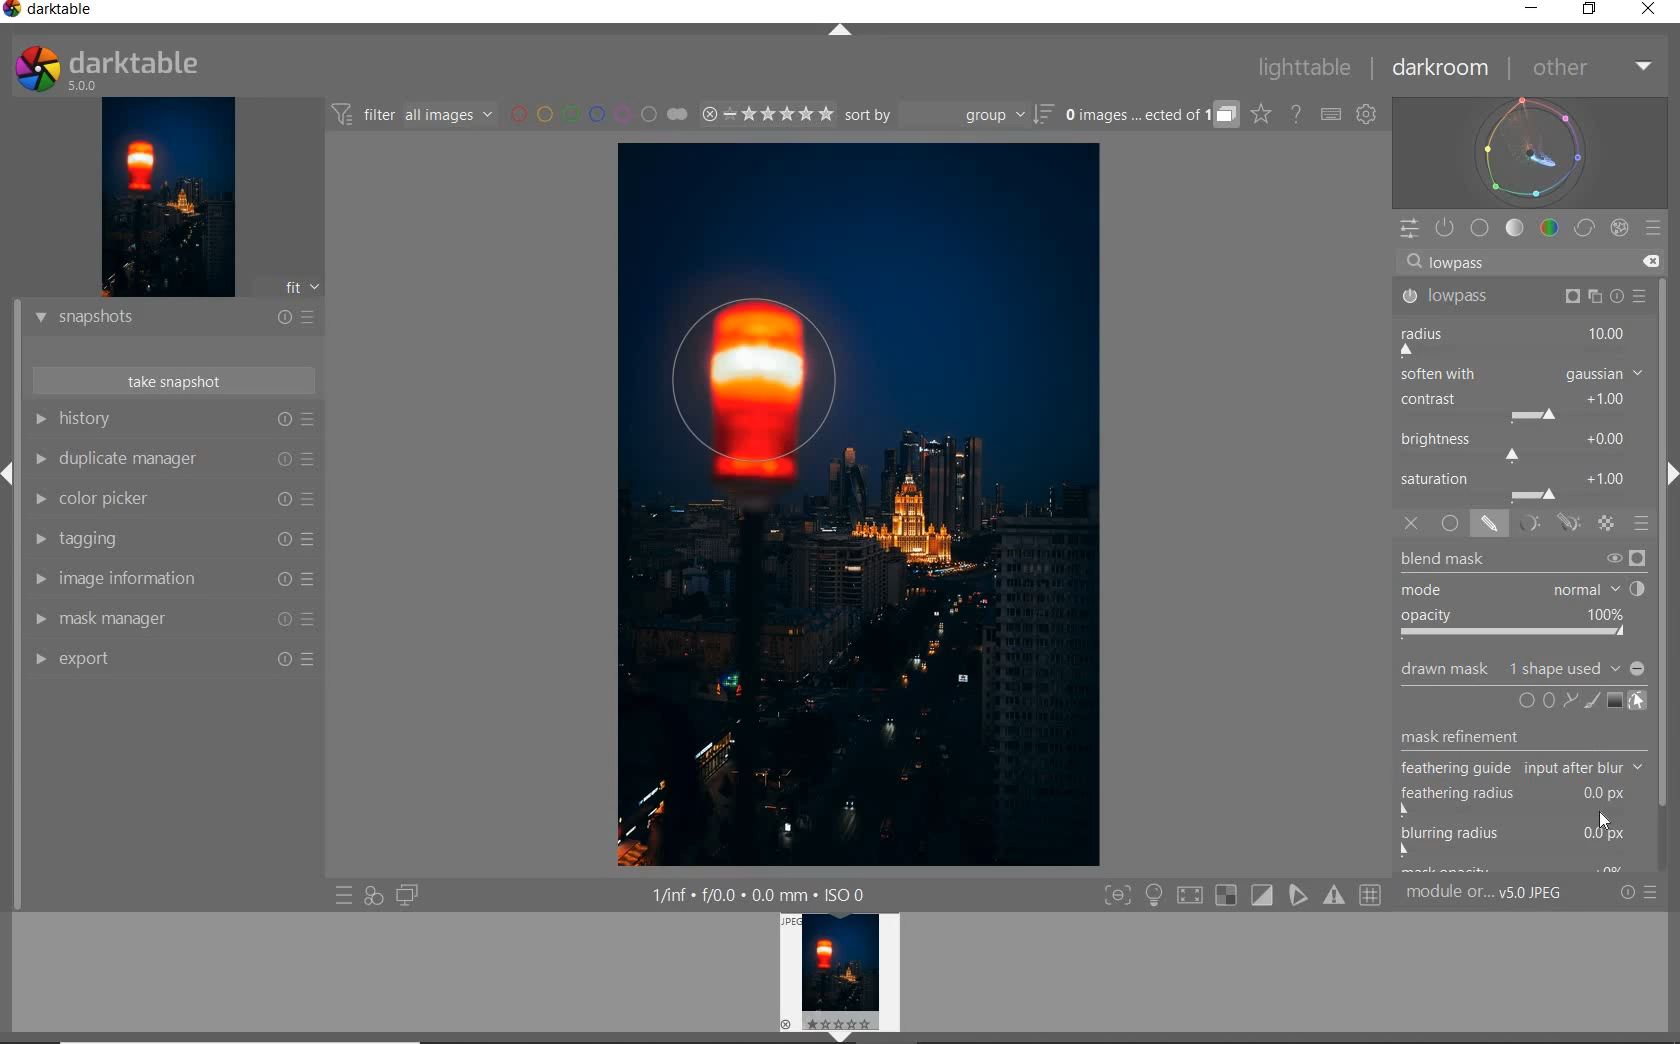 The image size is (1680, 1044). I want to click on EXPAND/COLLAPSE, so click(841, 30).